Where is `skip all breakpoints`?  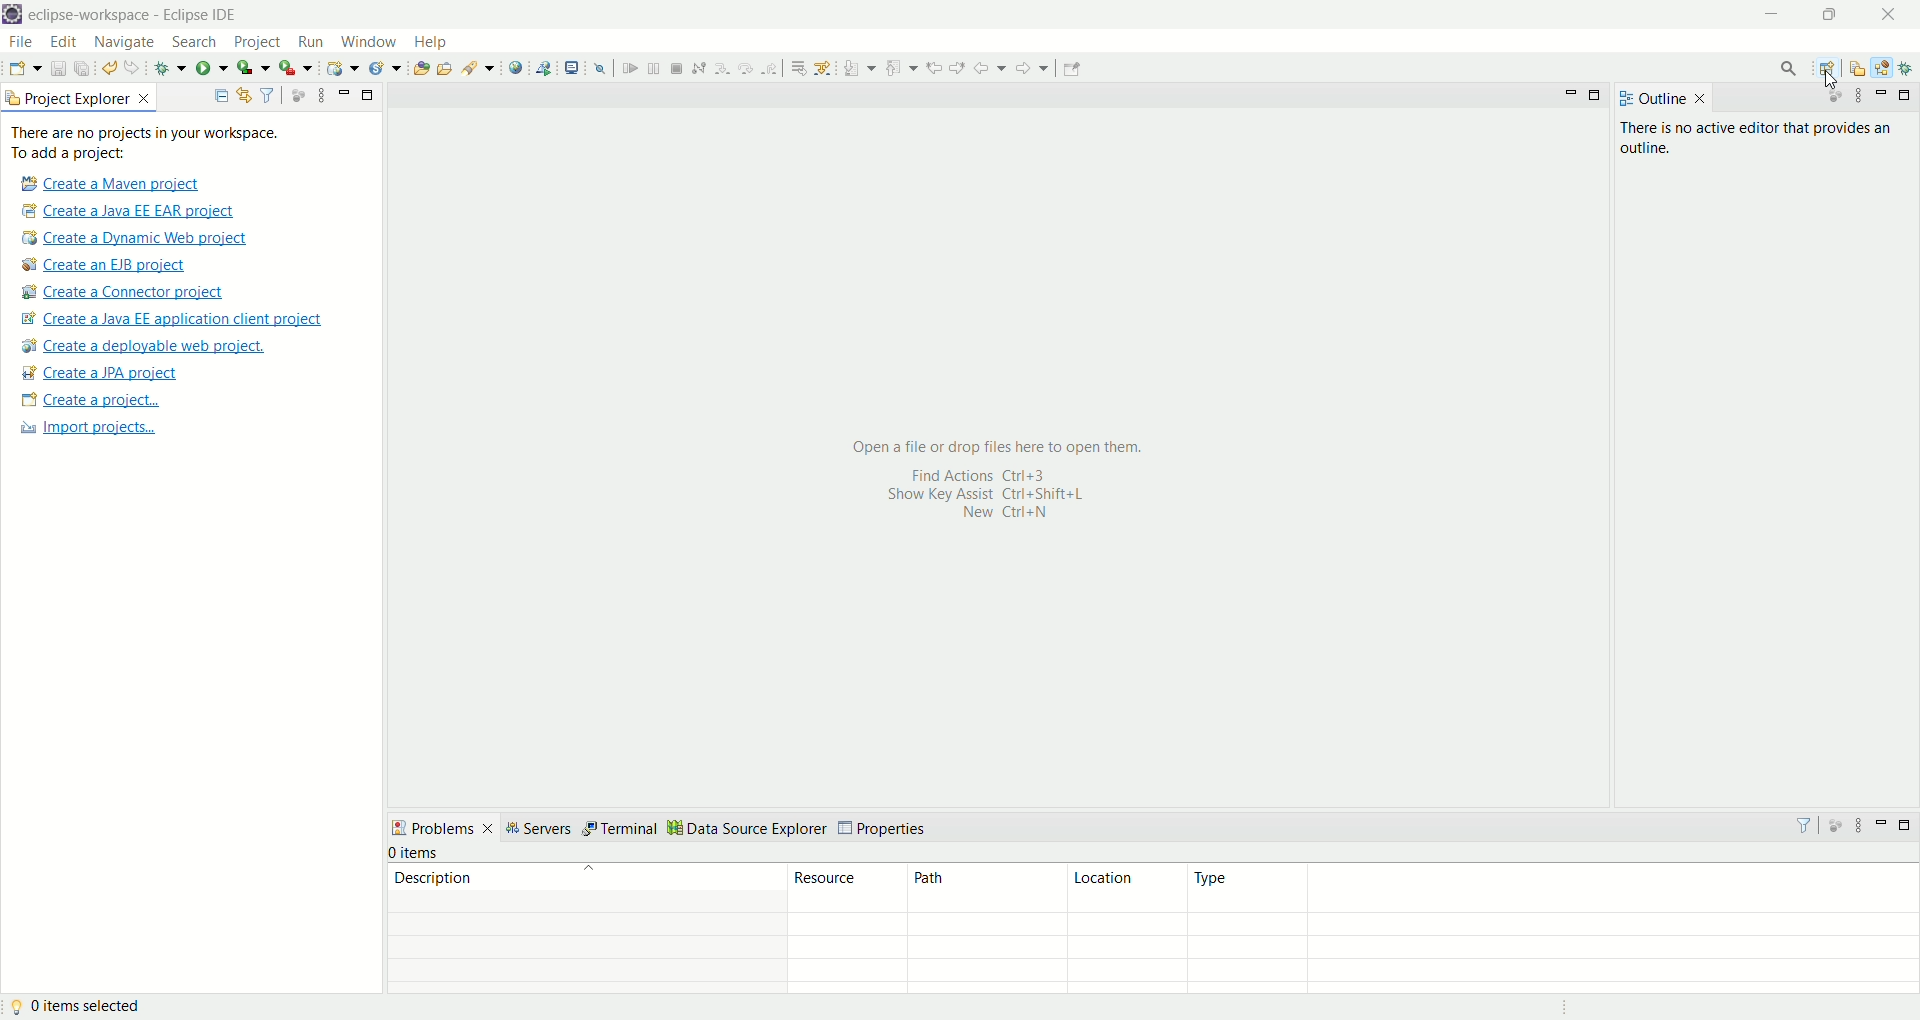
skip all breakpoints is located at coordinates (600, 70).